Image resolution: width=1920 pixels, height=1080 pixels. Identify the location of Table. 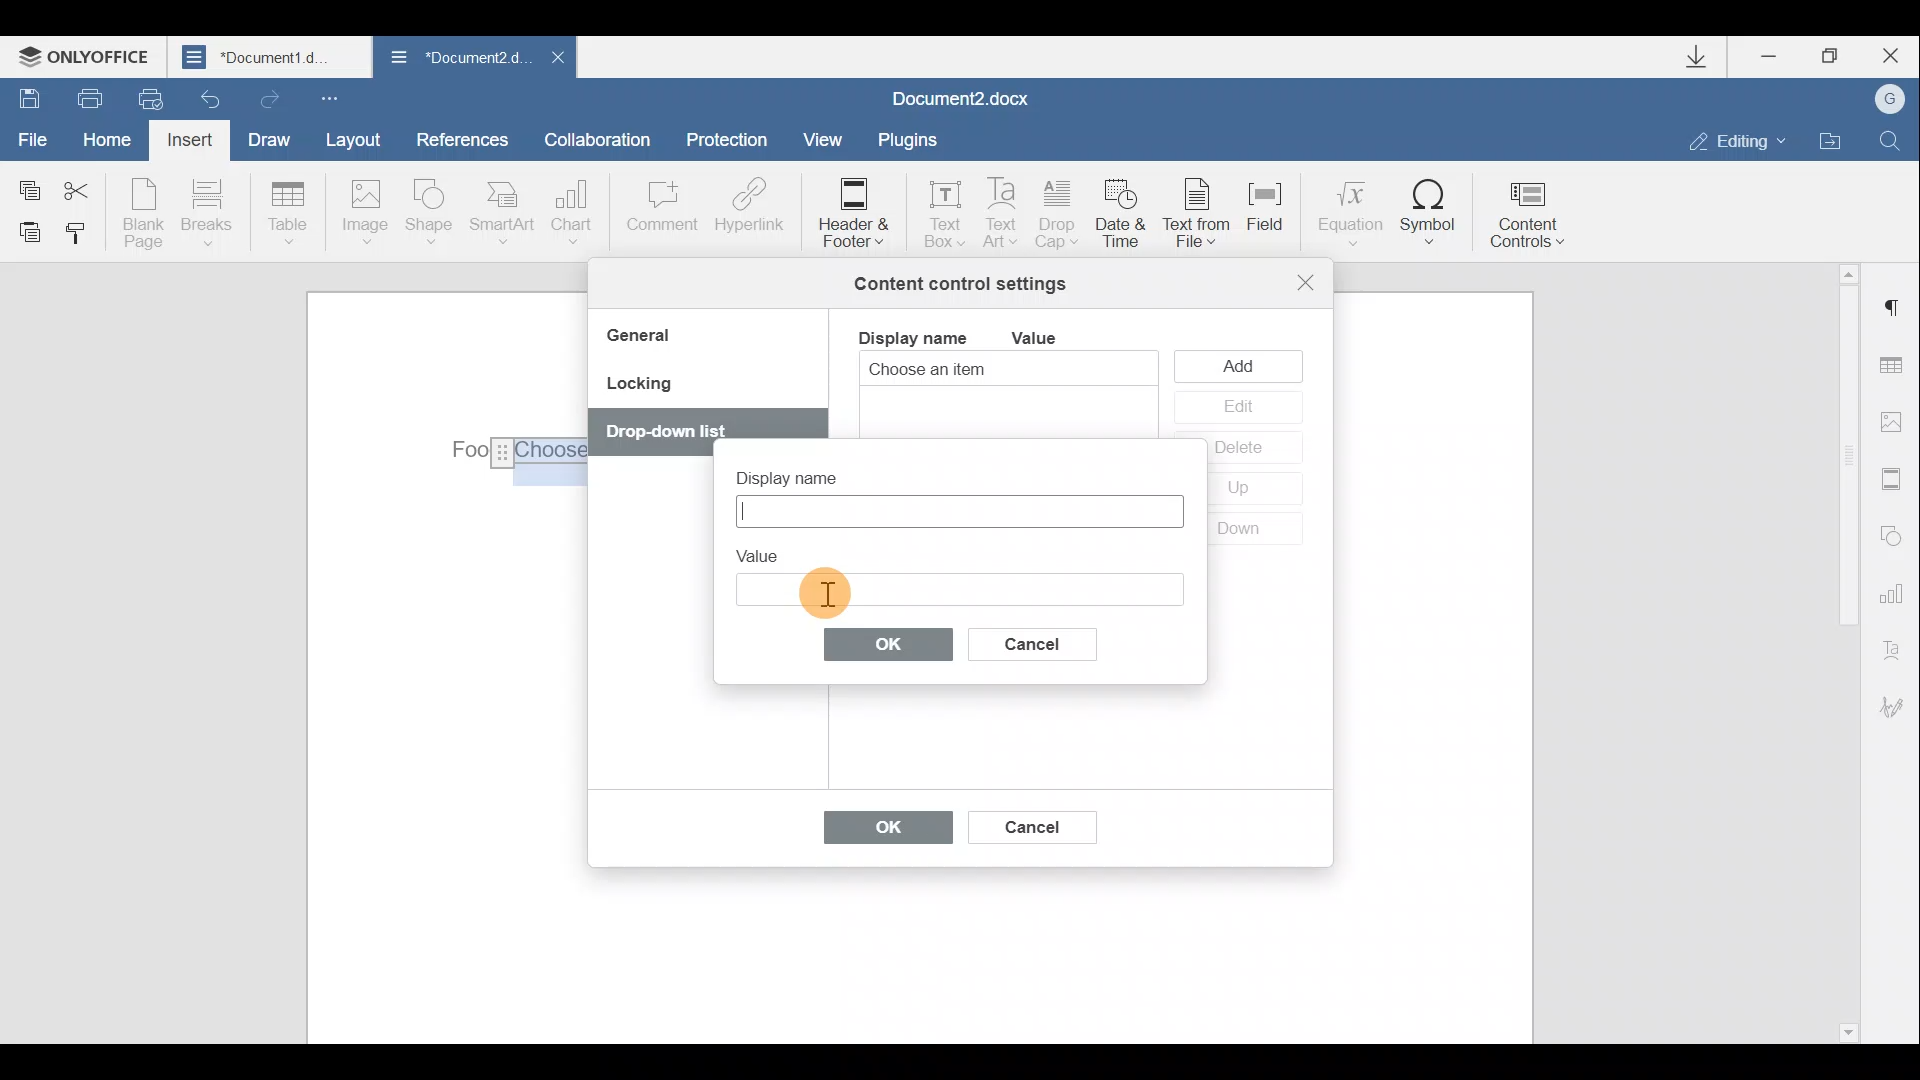
(289, 215).